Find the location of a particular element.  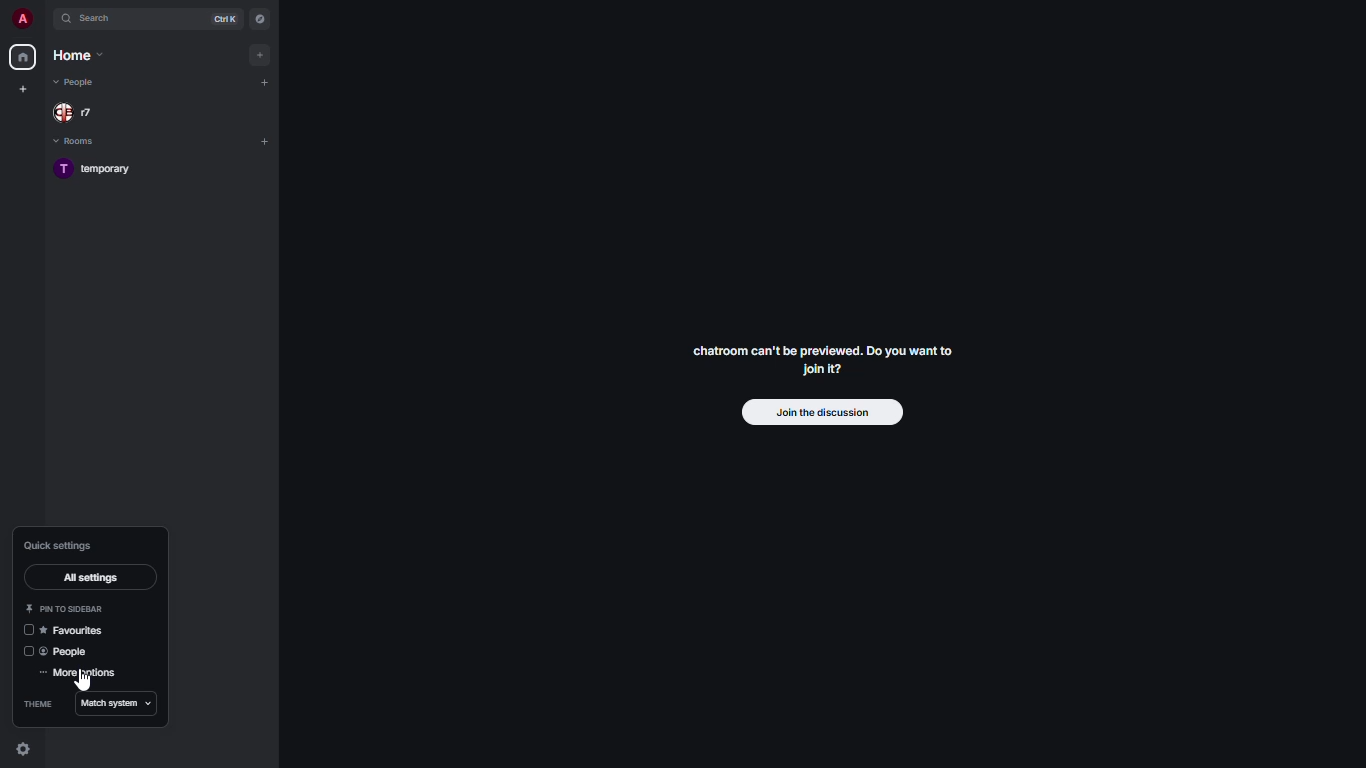

chatroom can't be previewed is located at coordinates (824, 357).